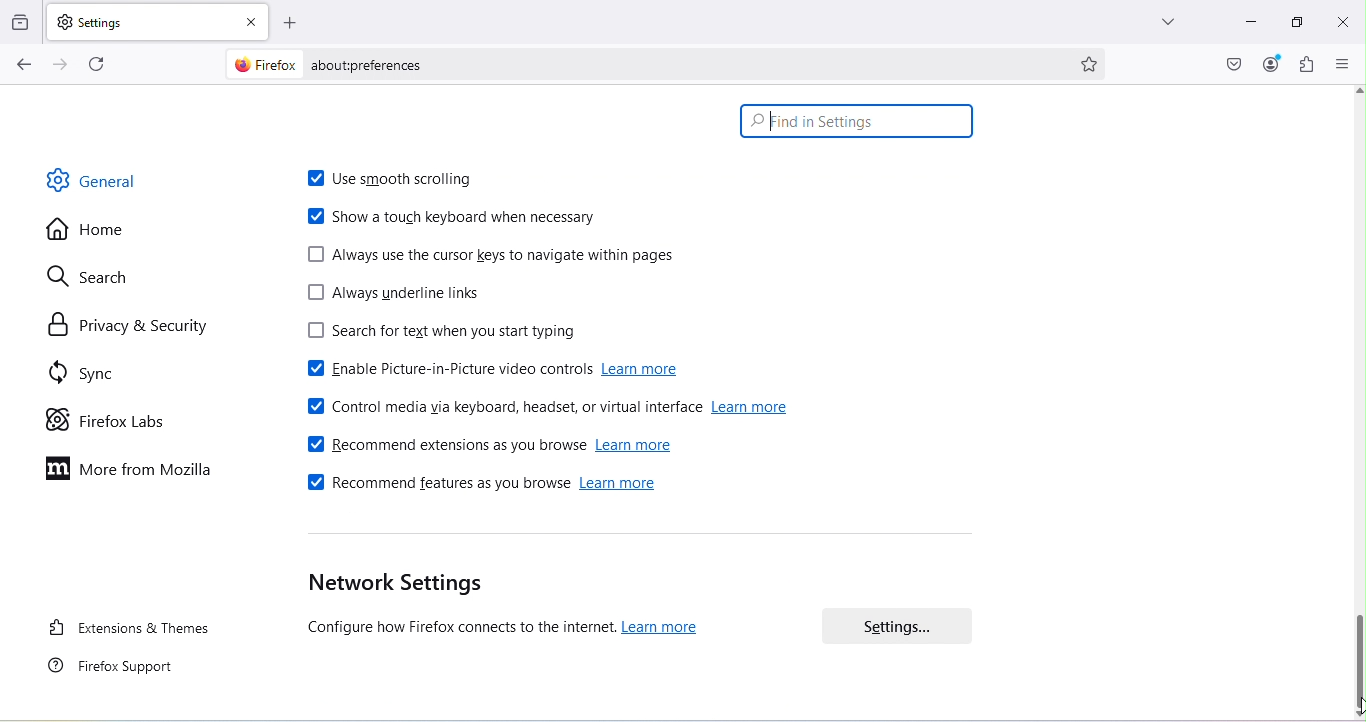 This screenshot has width=1366, height=722. Describe the element at coordinates (386, 296) in the screenshot. I see `Always underline links` at that location.